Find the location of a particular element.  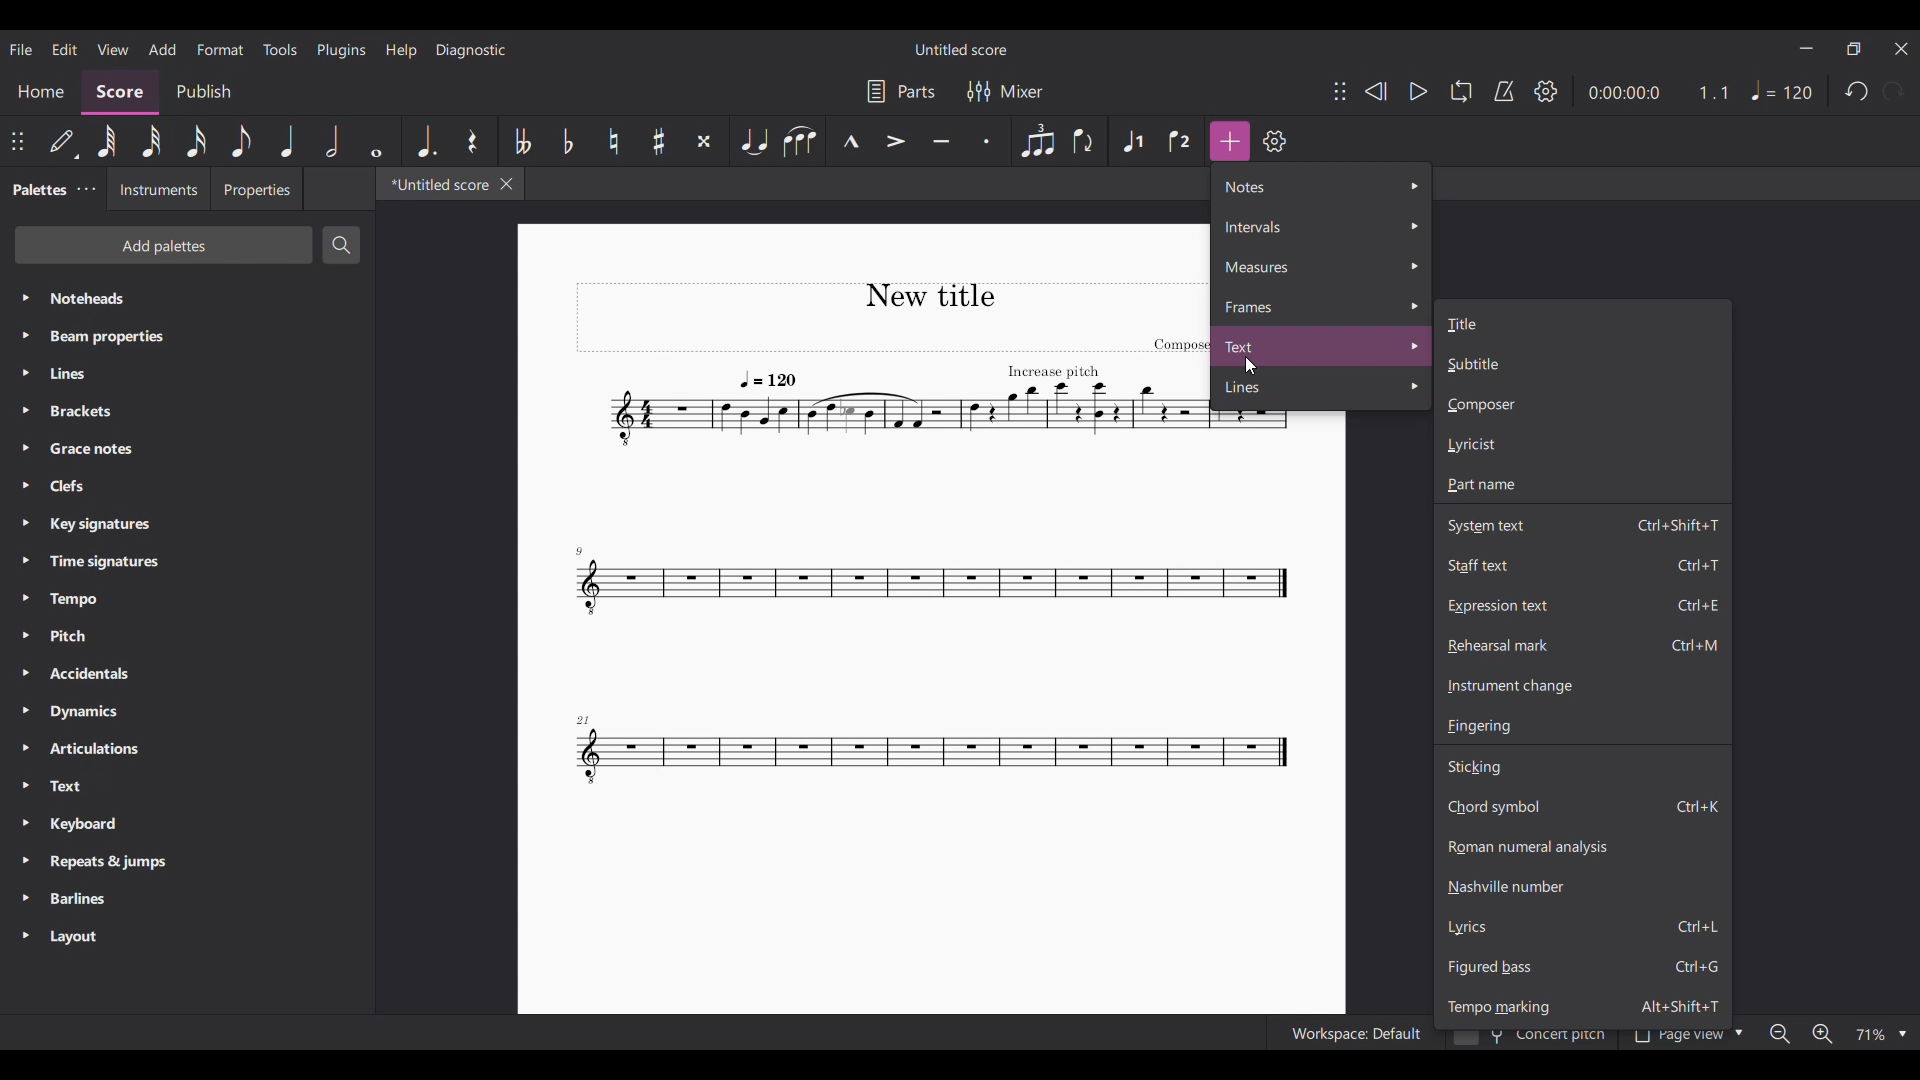

Tempo is located at coordinates (1781, 90).